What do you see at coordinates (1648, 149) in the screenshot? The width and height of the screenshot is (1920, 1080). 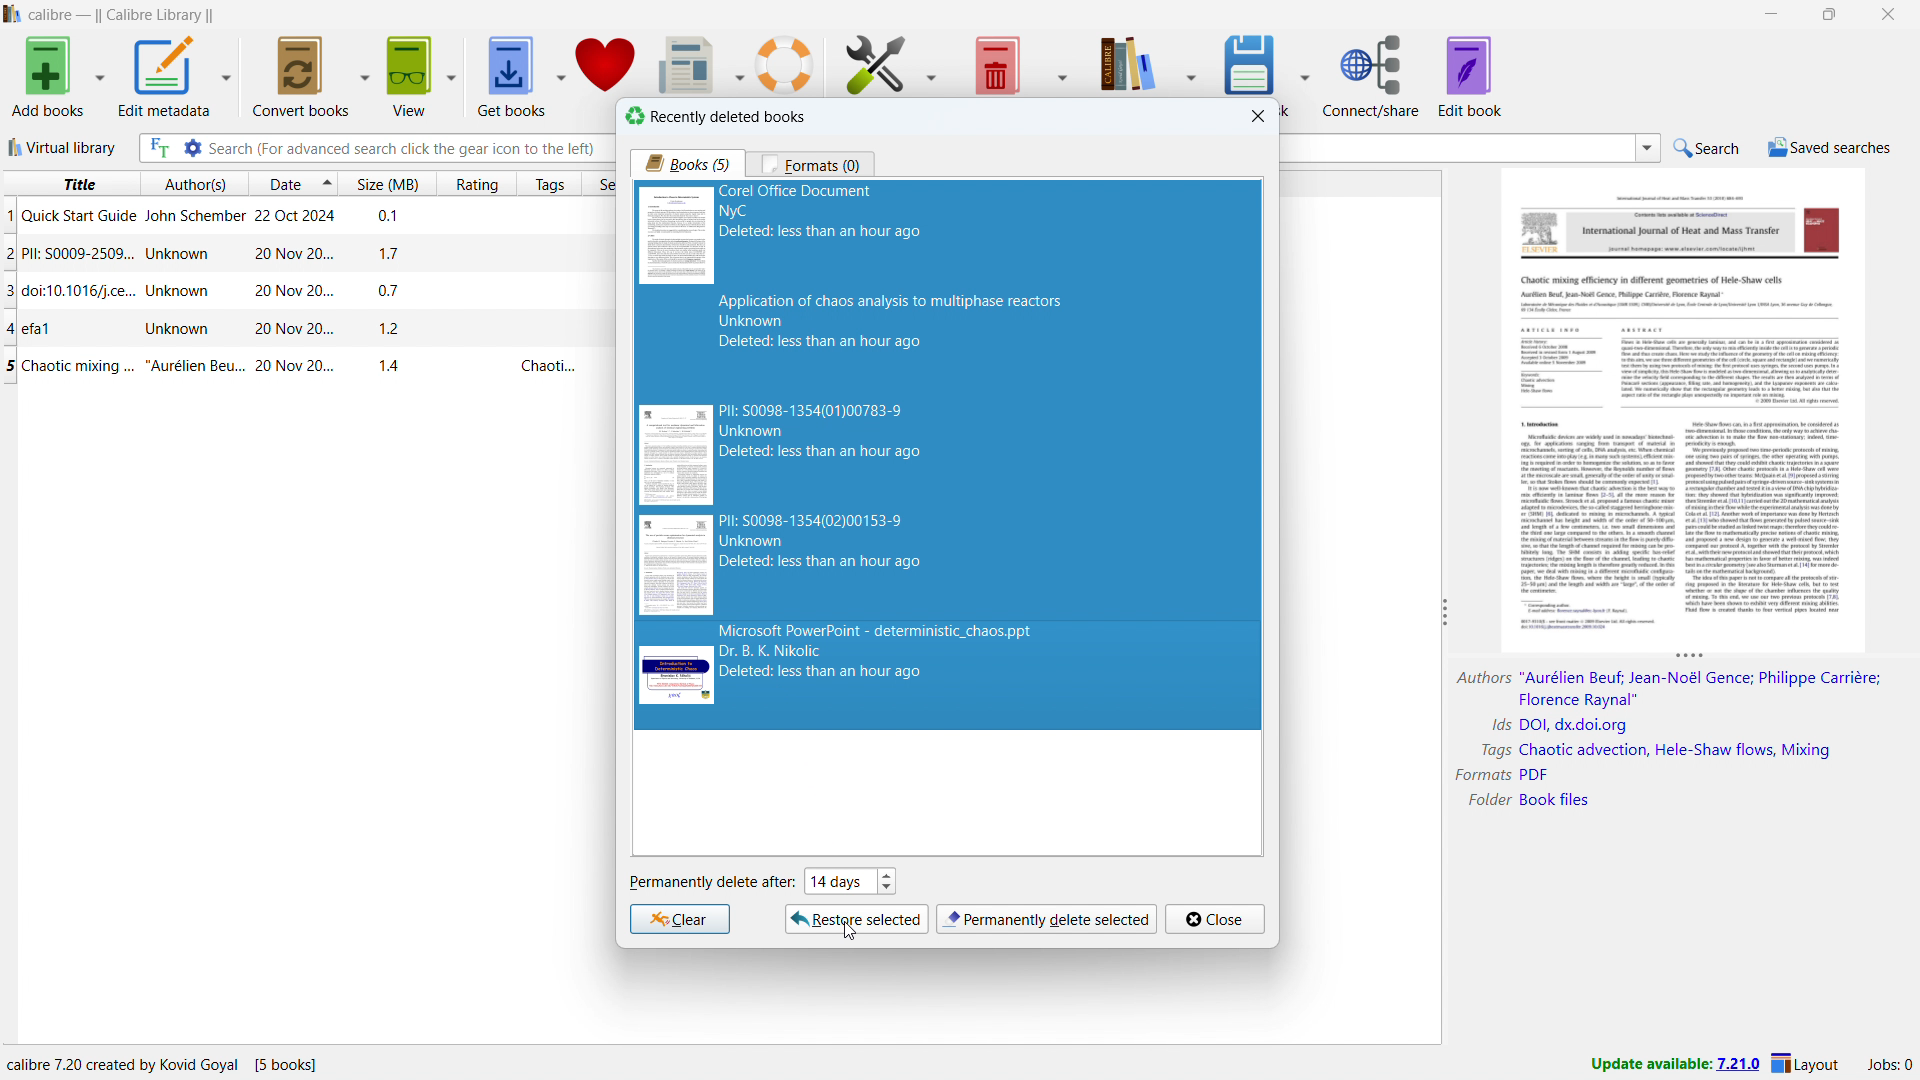 I see `search history` at bounding box center [1648, 149].